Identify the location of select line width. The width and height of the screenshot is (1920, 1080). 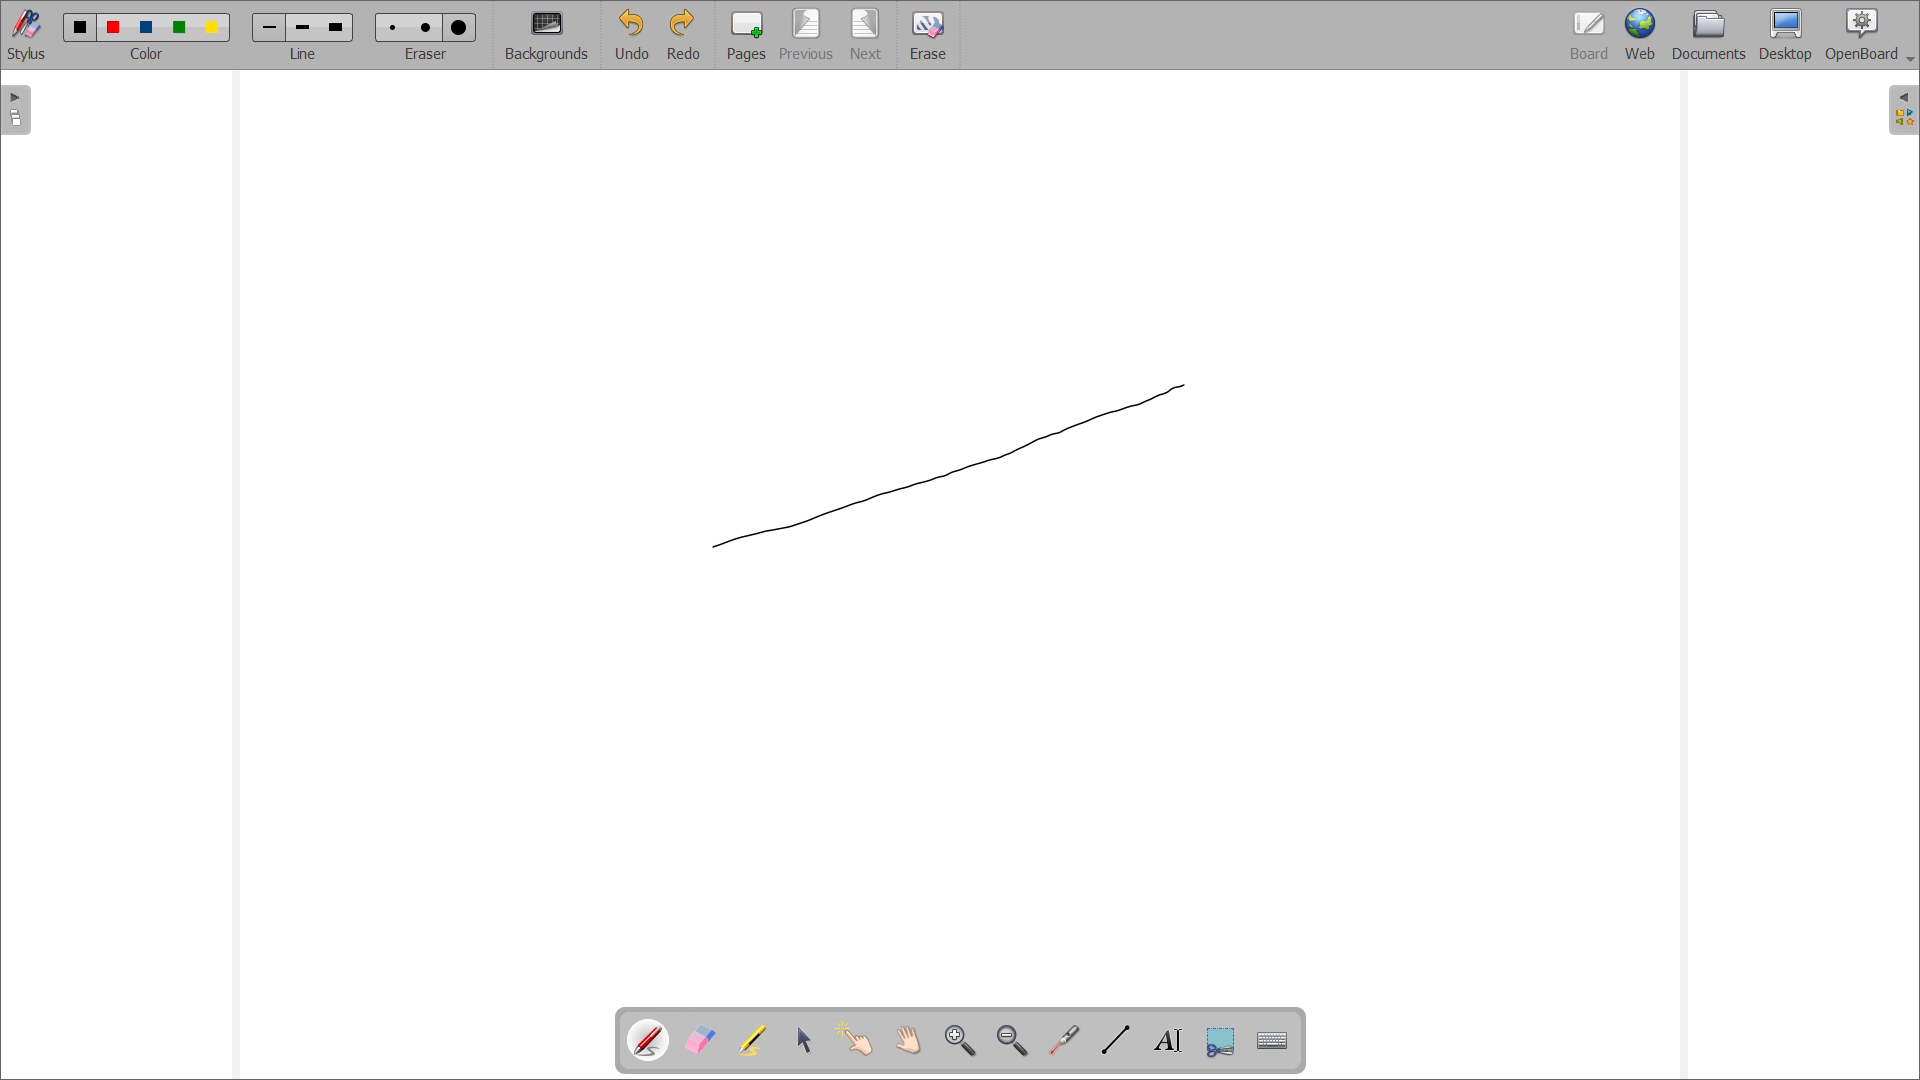
(303, 55).